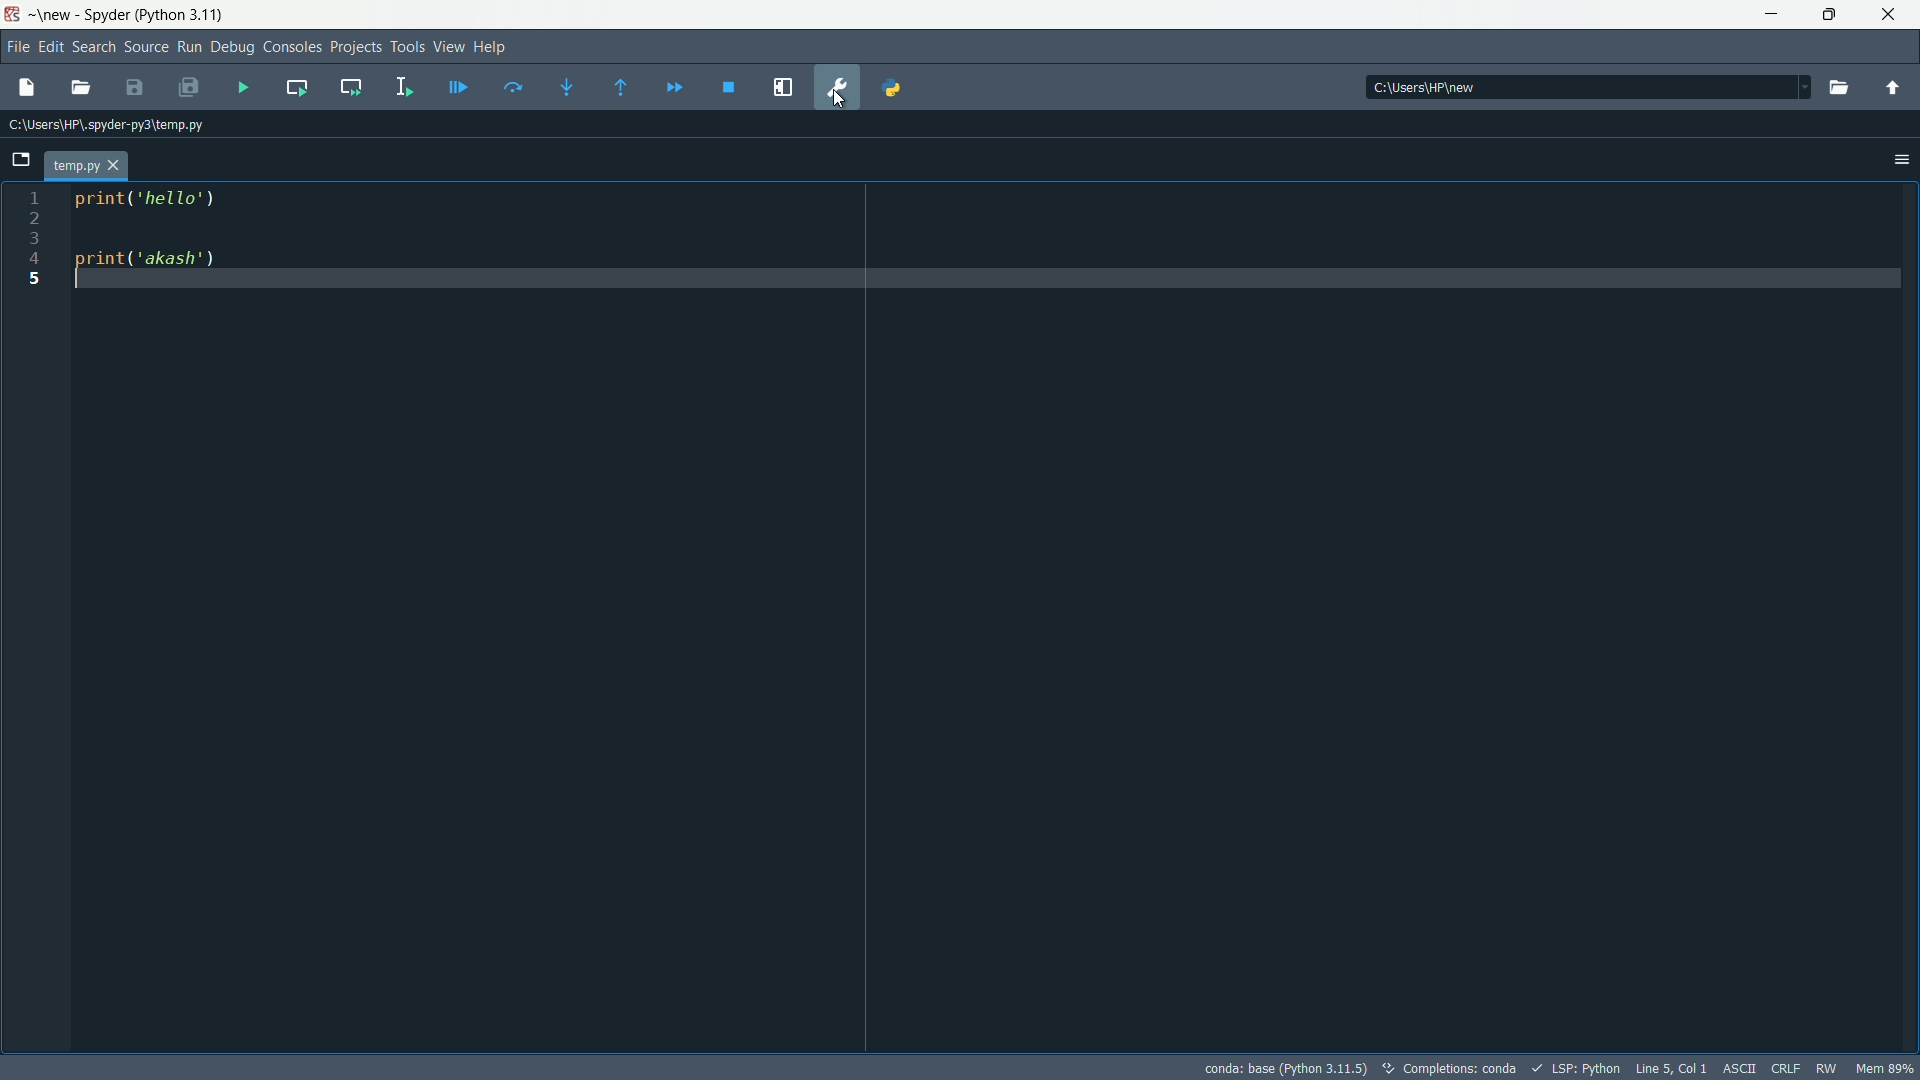 This screenshot has width=1920, height=1080. Describe the element at coordinates (242, 88) in the screenshot. I see `debug file` at that location.